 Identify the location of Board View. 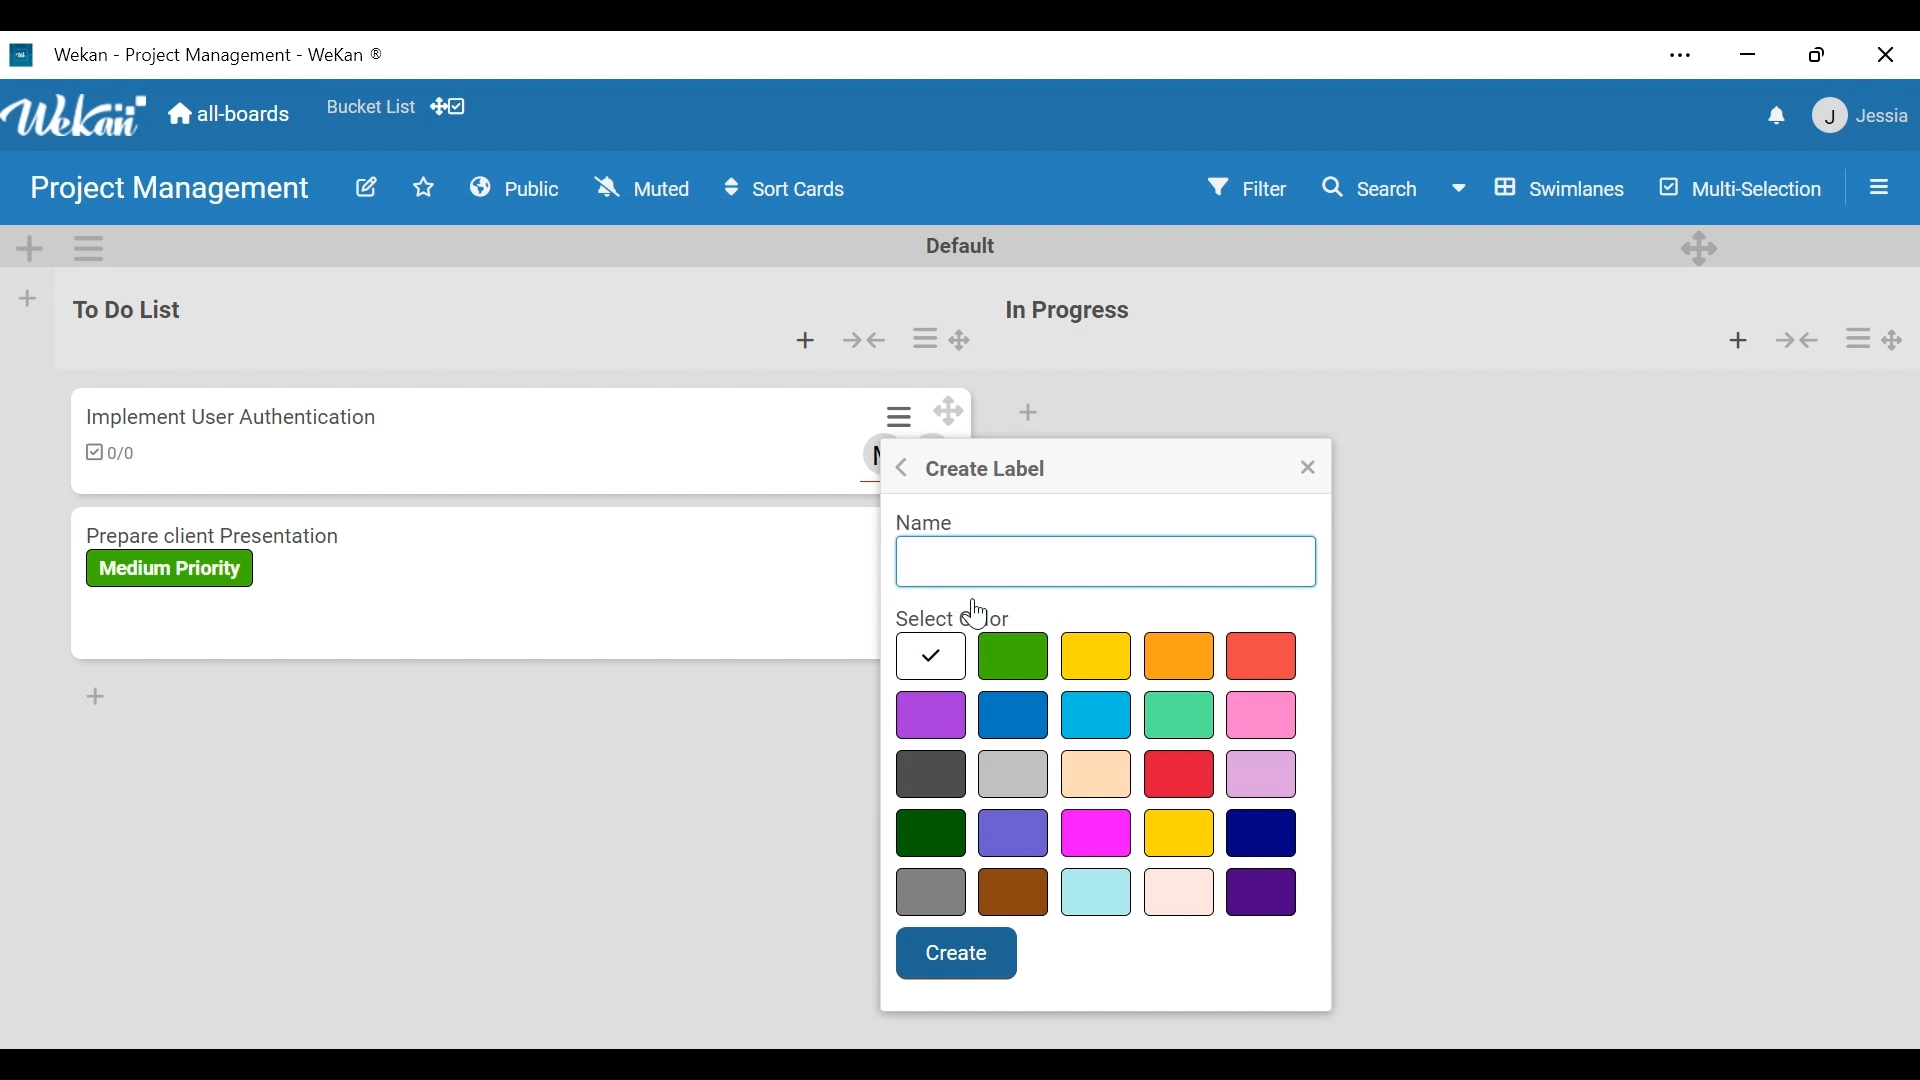
(1537, 188).